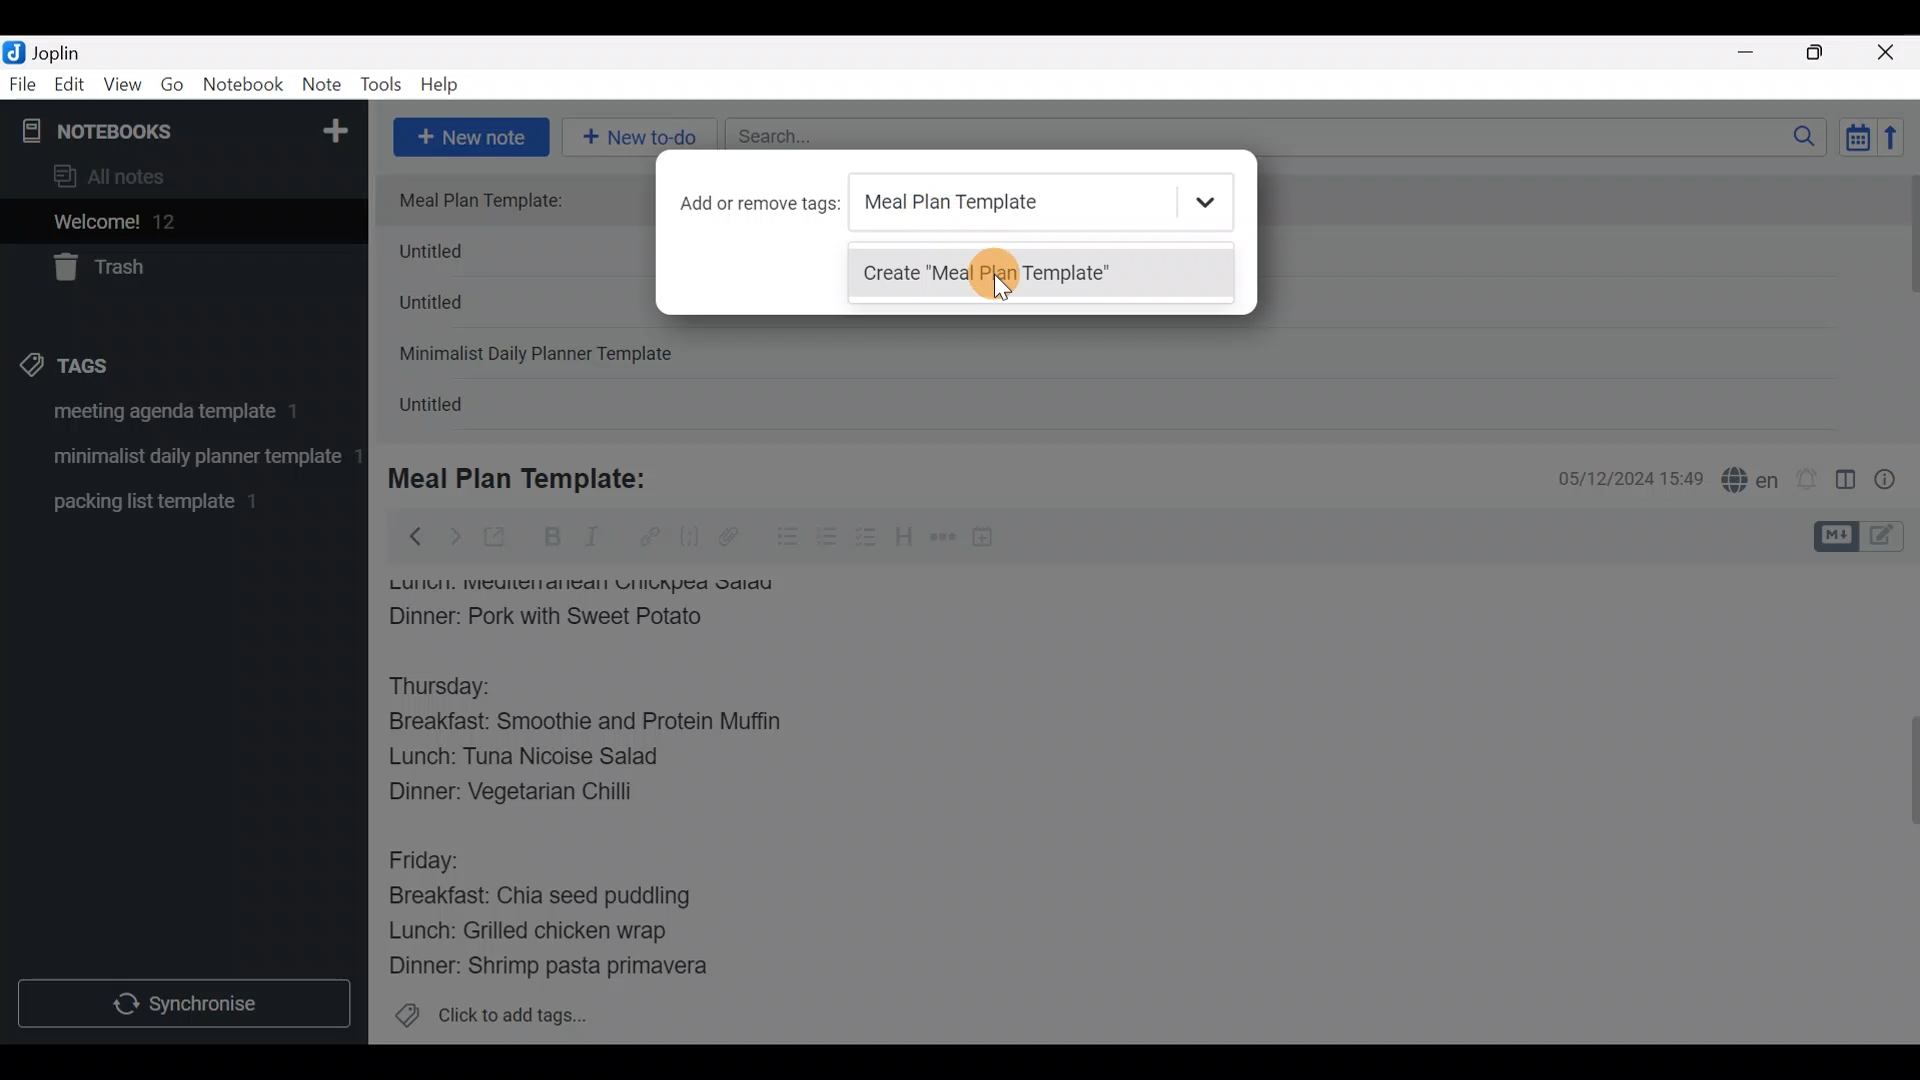 The height and width of the screenshot is (1080, 1920). What do you see at coordinates (1907, 302) in the screenshot?
I see `scroll bar` at bounding box center [1907, 302].